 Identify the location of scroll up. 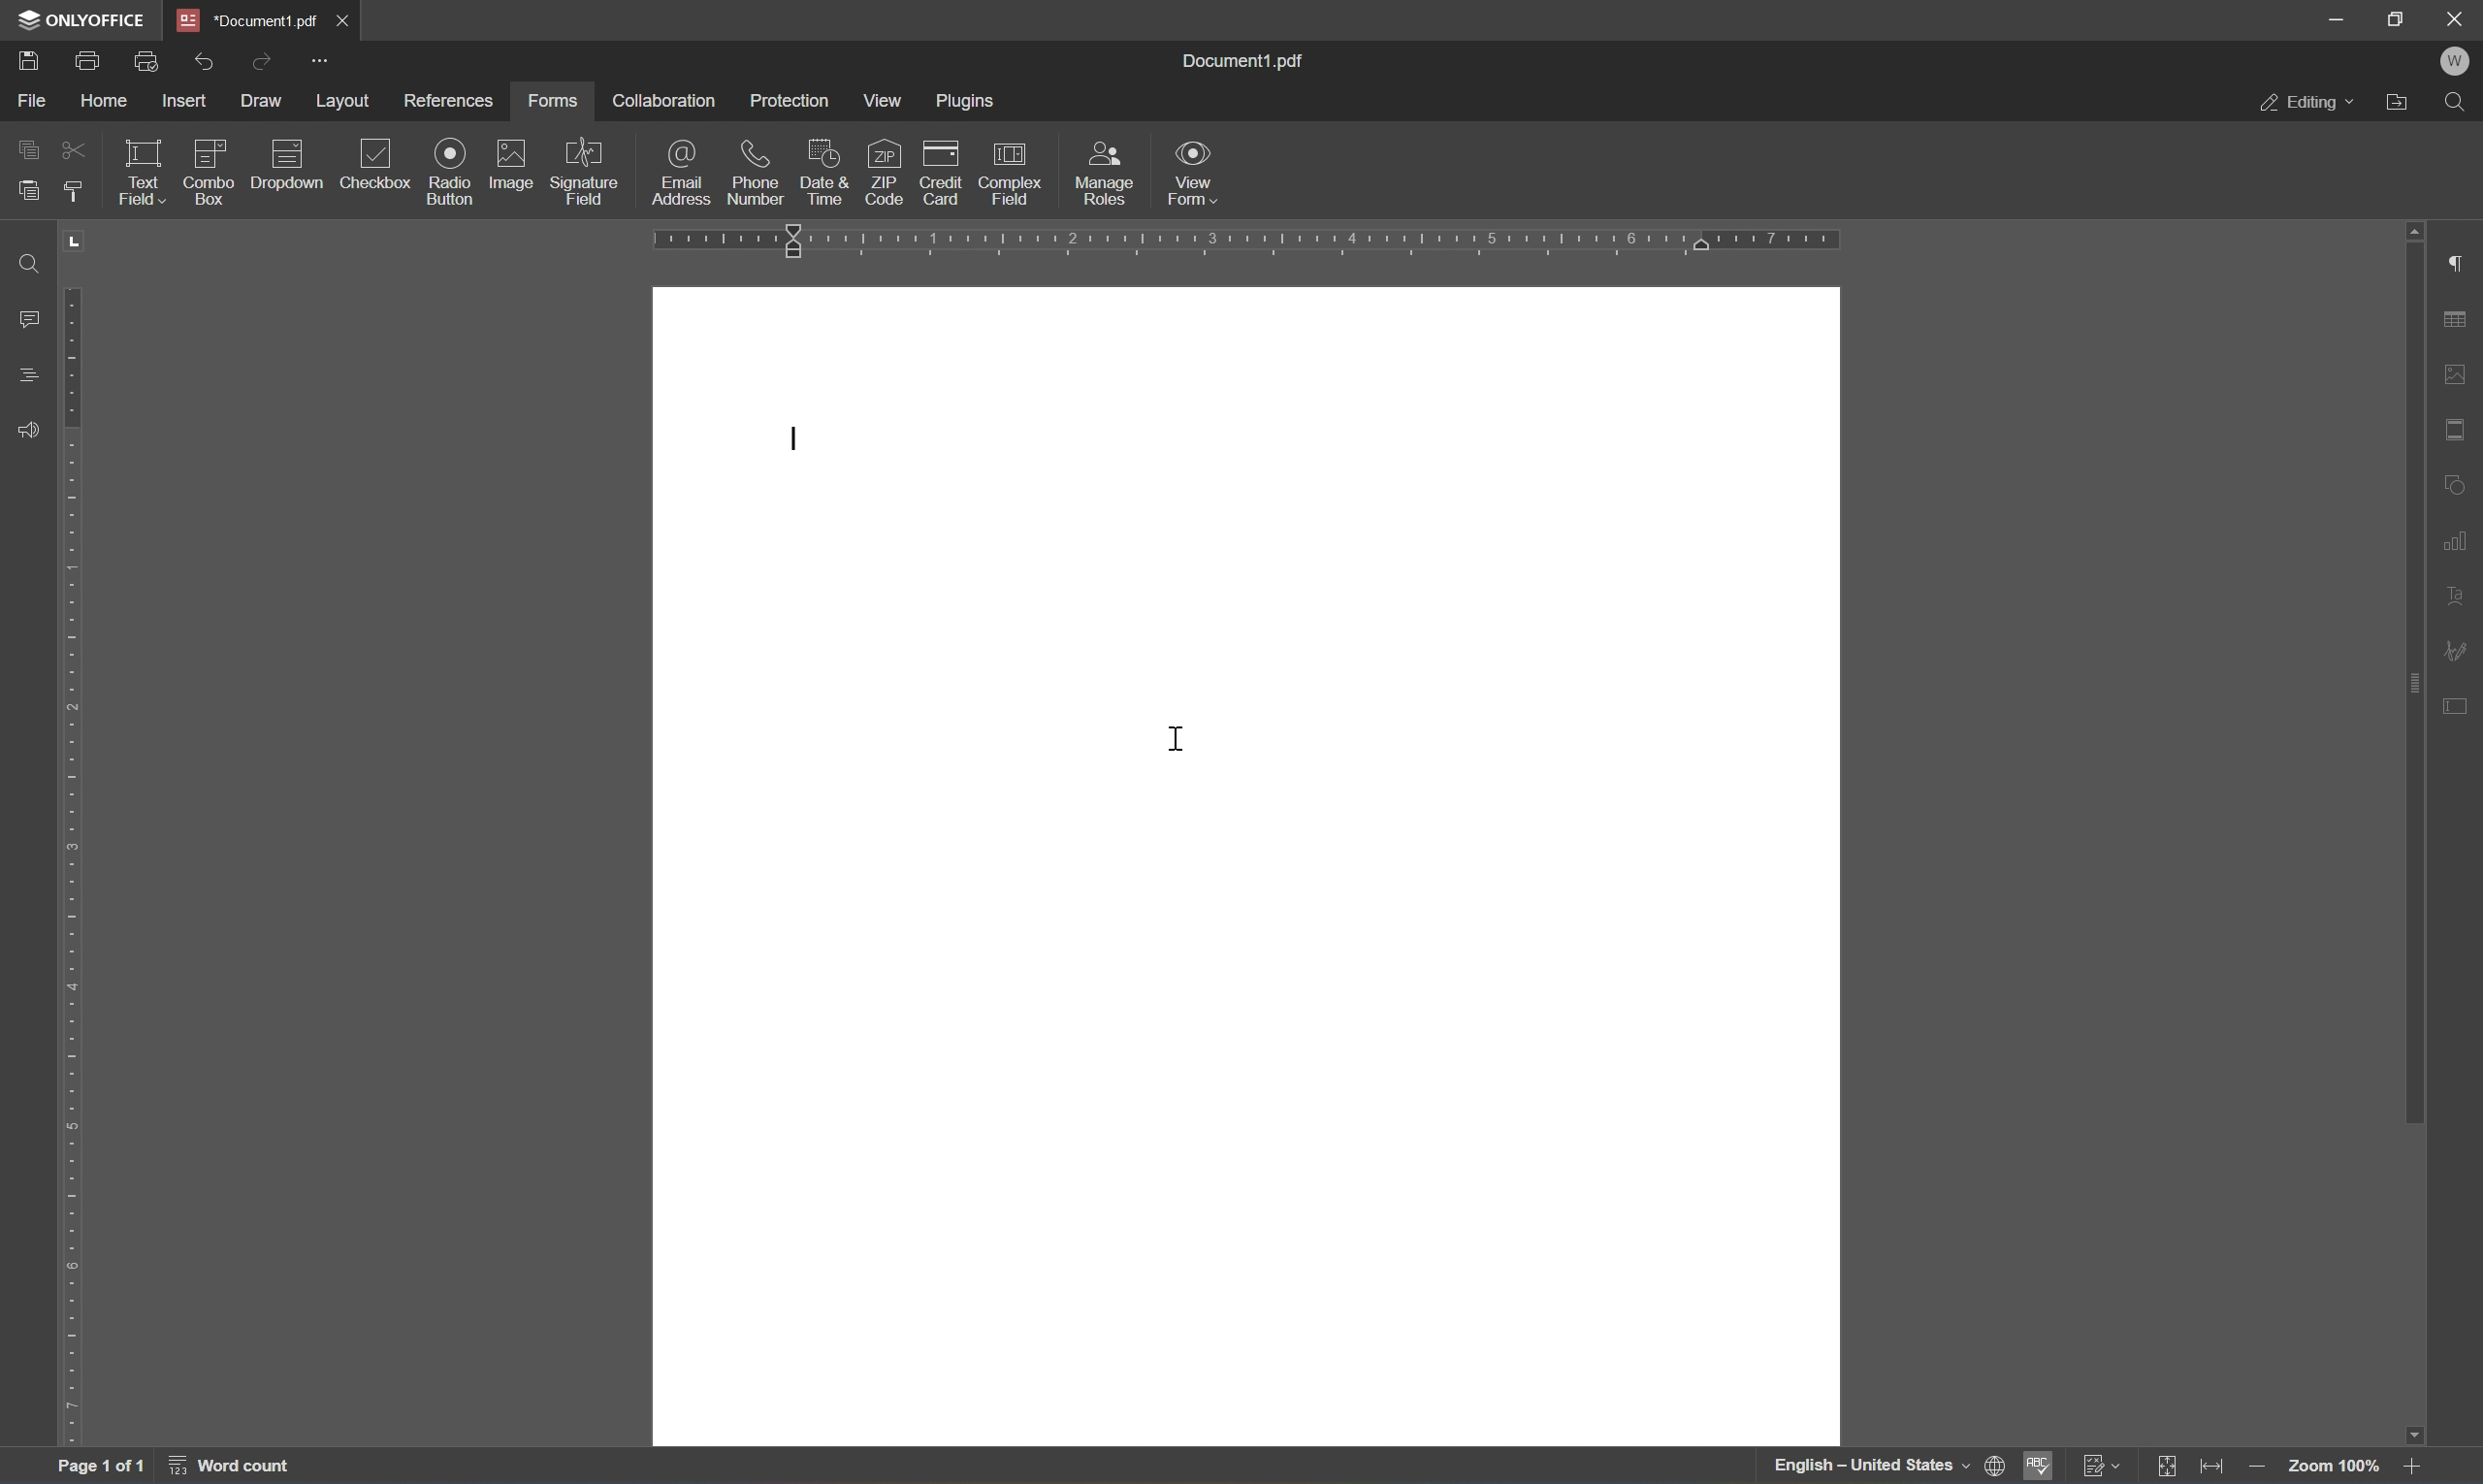
(2415, 226).